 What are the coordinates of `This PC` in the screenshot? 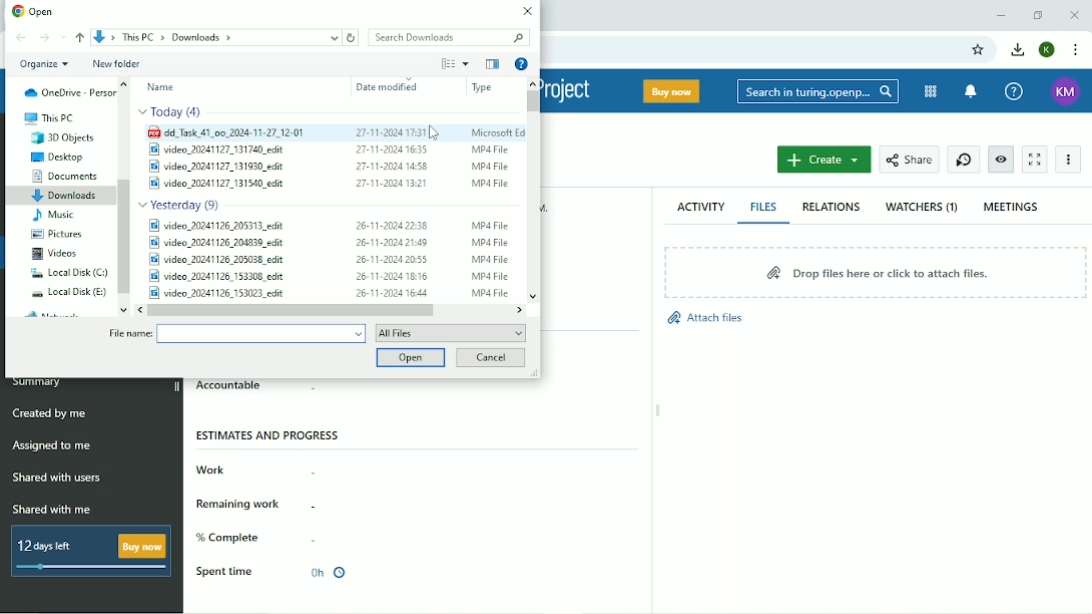 It's located at (48, 118).